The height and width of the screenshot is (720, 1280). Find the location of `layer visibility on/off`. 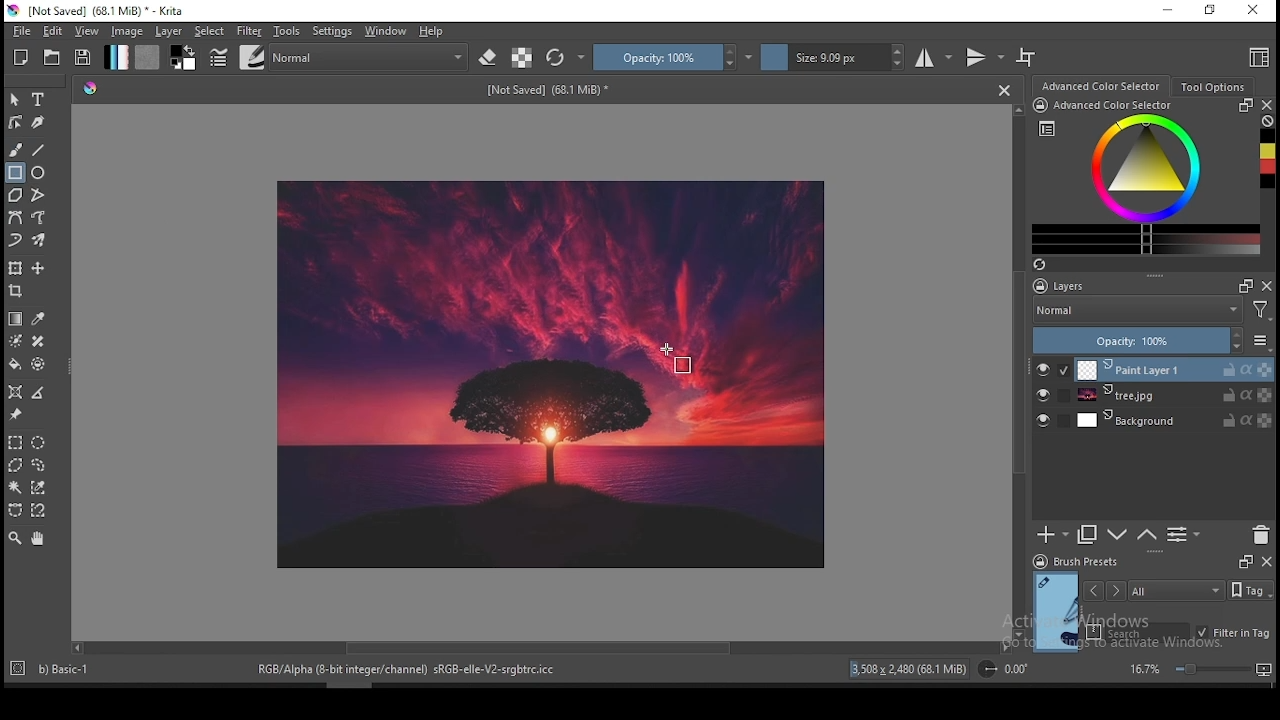

layer visibility on/off is located at coordinates (1043, 395).